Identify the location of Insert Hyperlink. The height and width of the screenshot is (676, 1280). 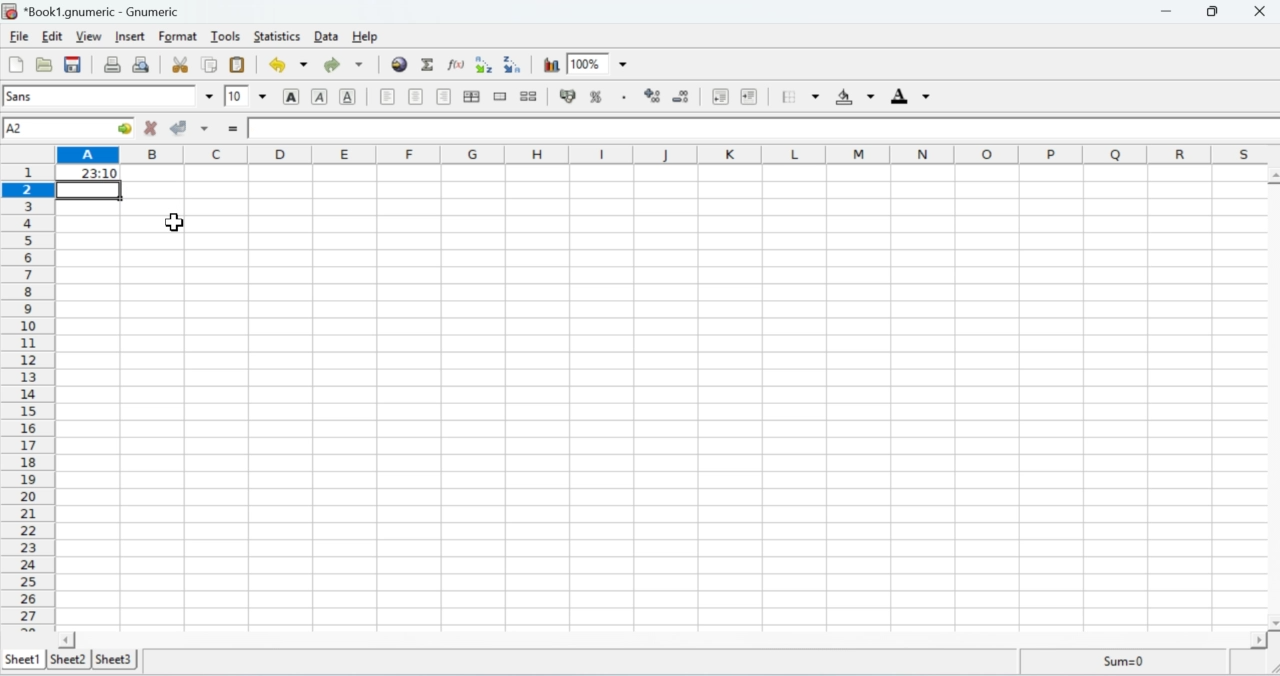
(400, 64).